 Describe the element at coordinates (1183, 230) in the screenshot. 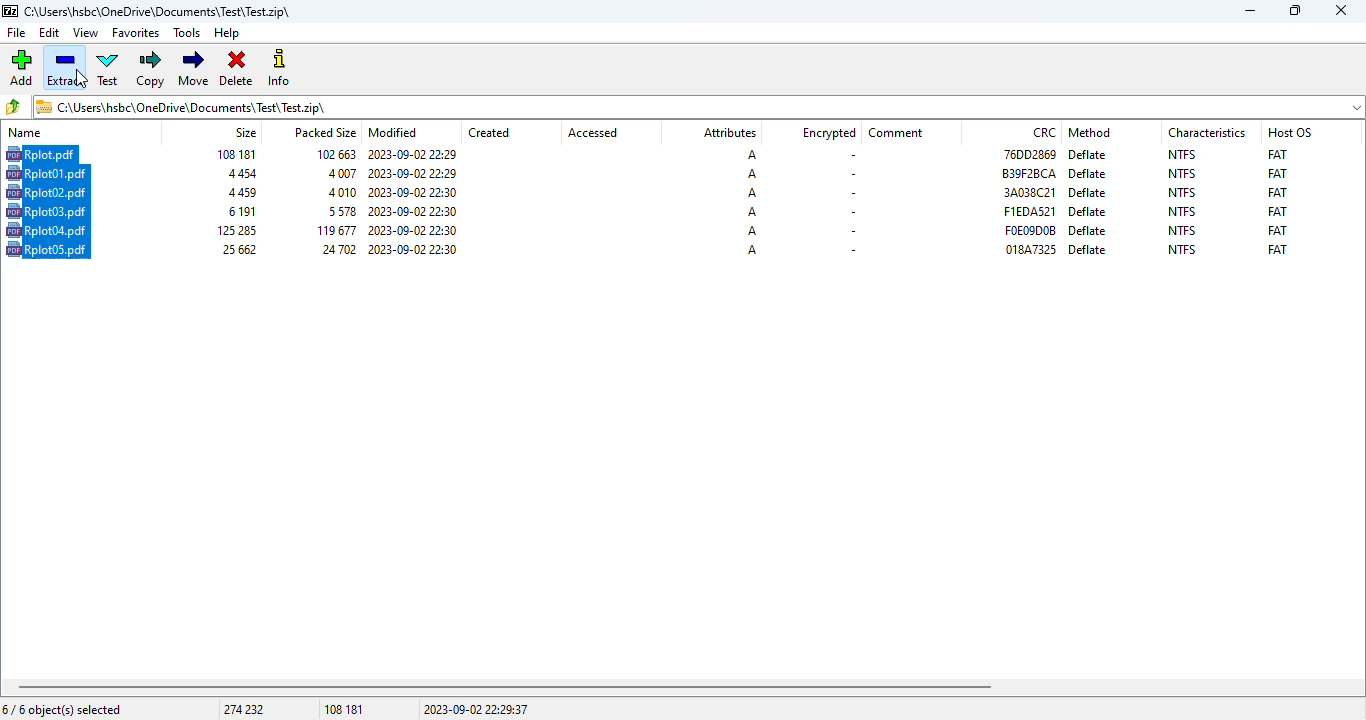

I see `NTFS` at that location.